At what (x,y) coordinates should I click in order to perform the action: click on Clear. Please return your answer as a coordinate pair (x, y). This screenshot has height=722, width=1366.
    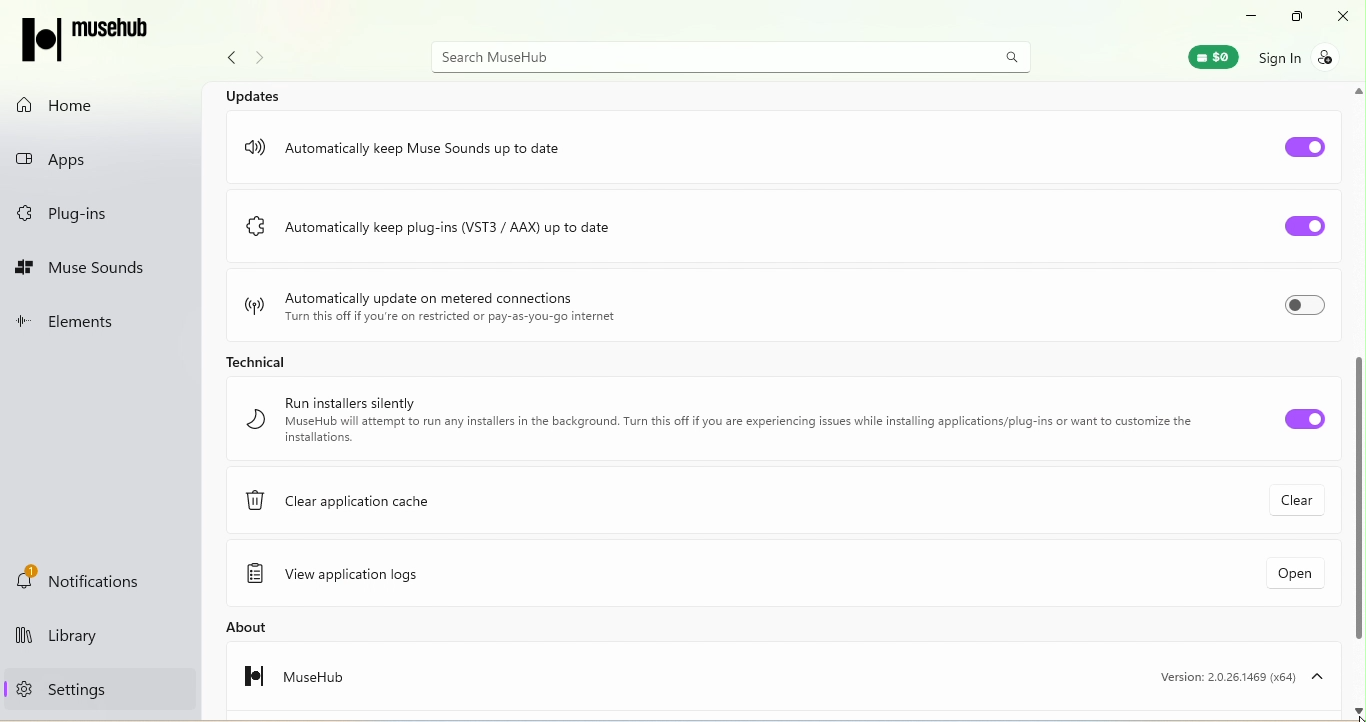
    Looking at the image, I should click on (1290, 502).